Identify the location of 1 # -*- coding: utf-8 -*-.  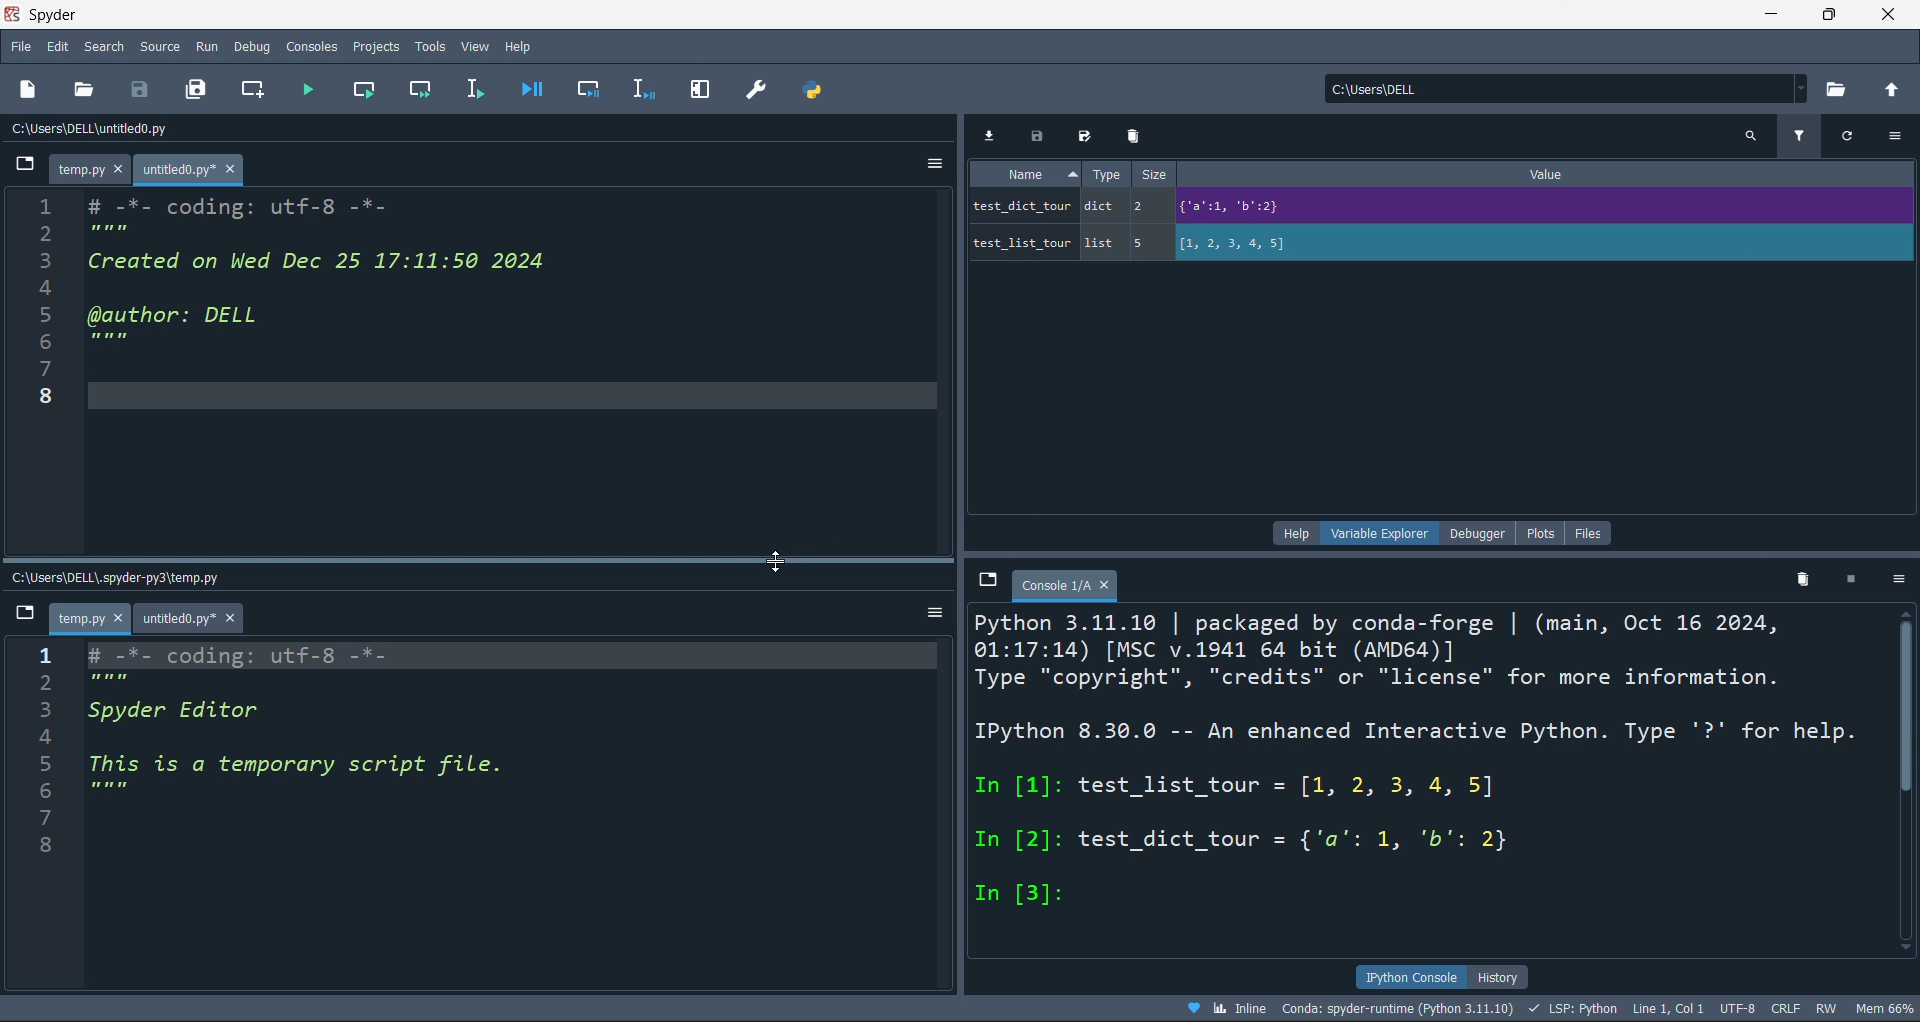
(214, 203).